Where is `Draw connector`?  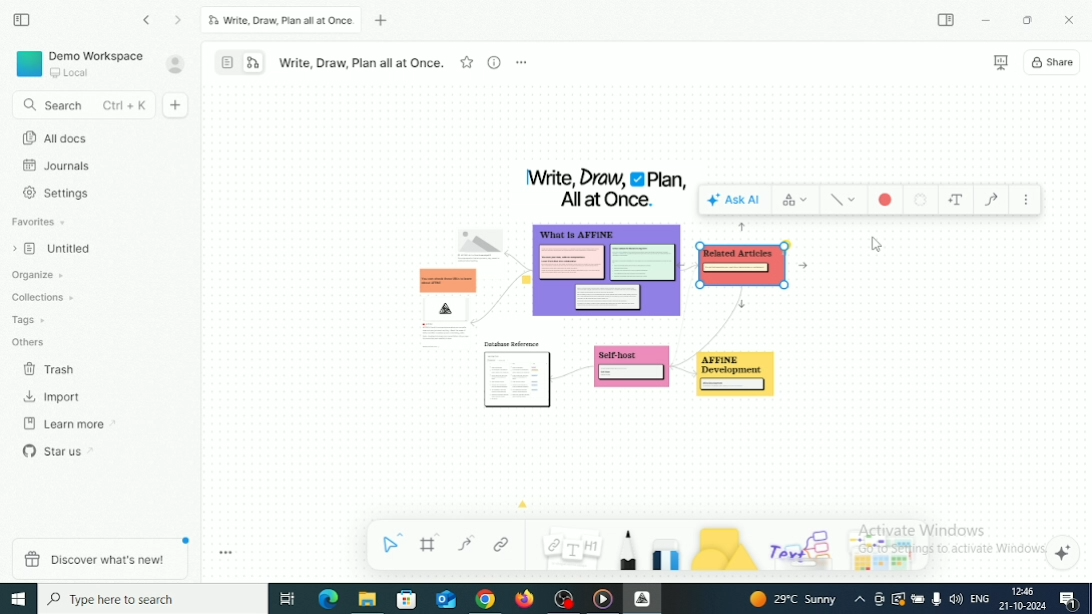
Draw connector is located at coordinates (991, 200).